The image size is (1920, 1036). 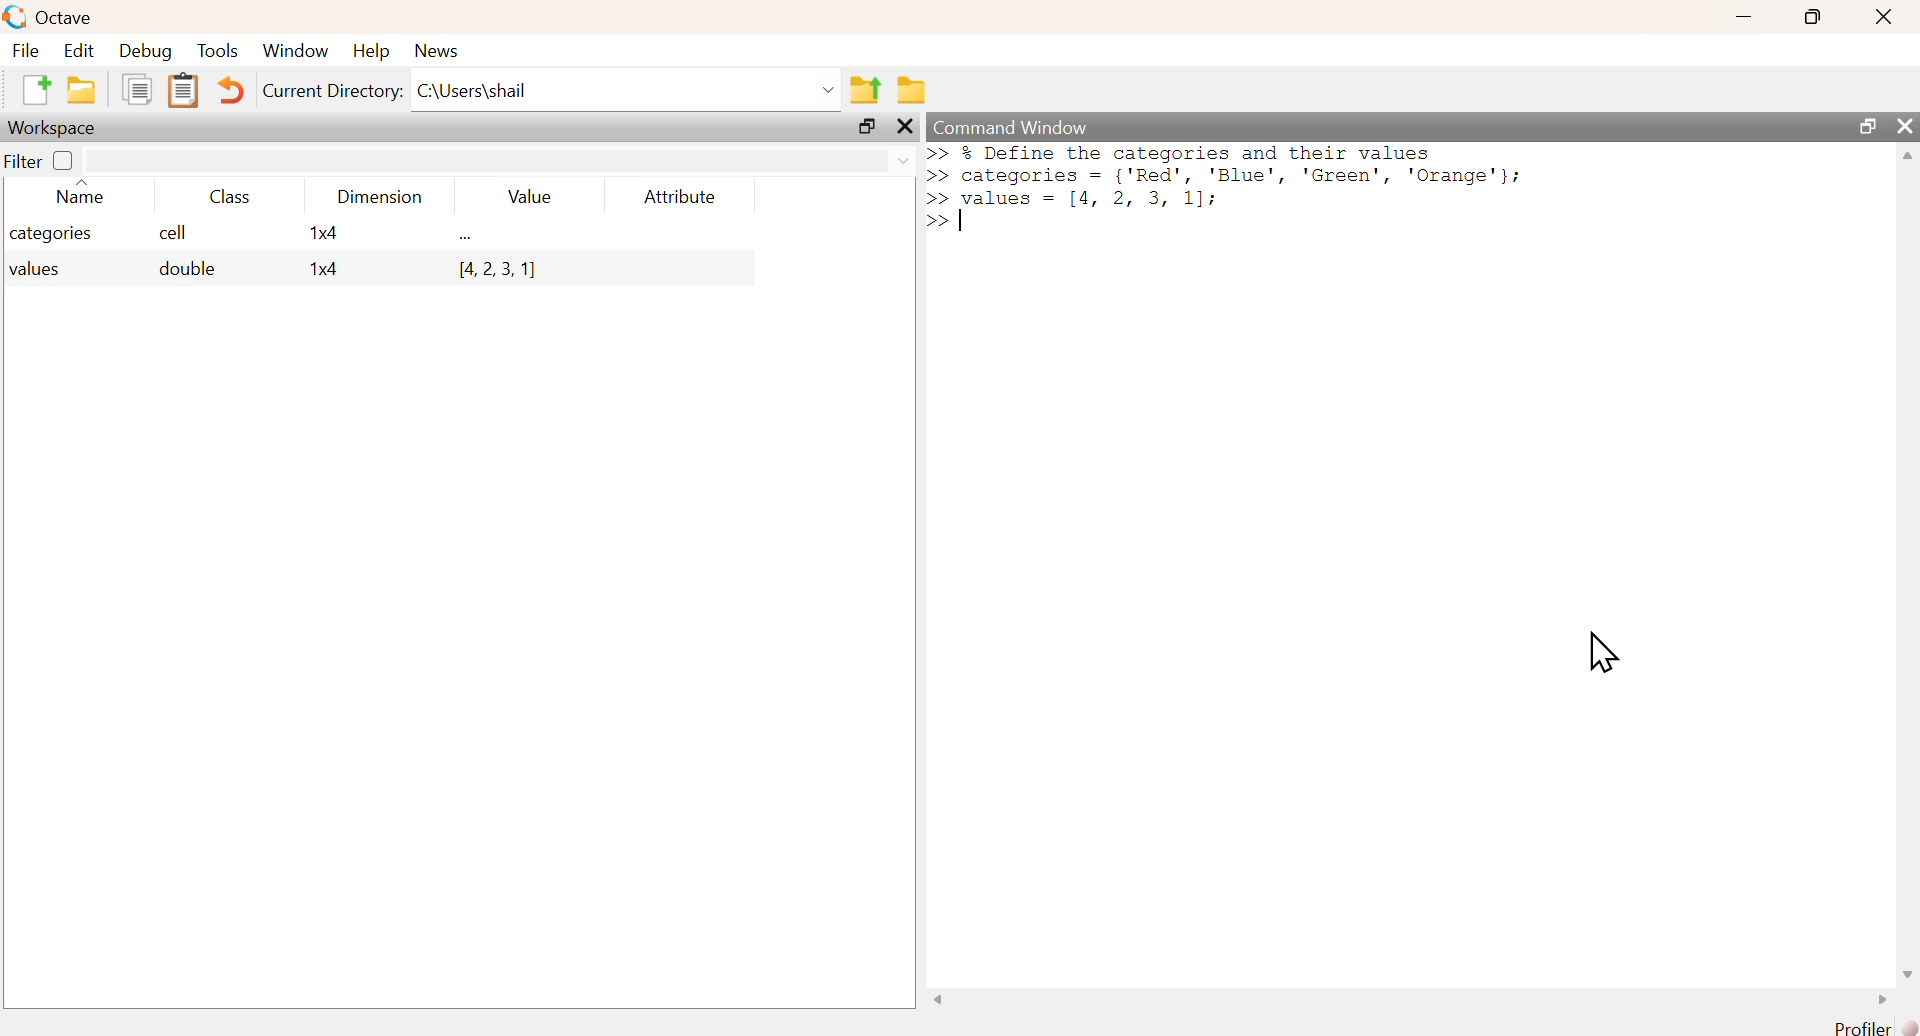 I want to click on Workspace, so click(x=56, y=128).